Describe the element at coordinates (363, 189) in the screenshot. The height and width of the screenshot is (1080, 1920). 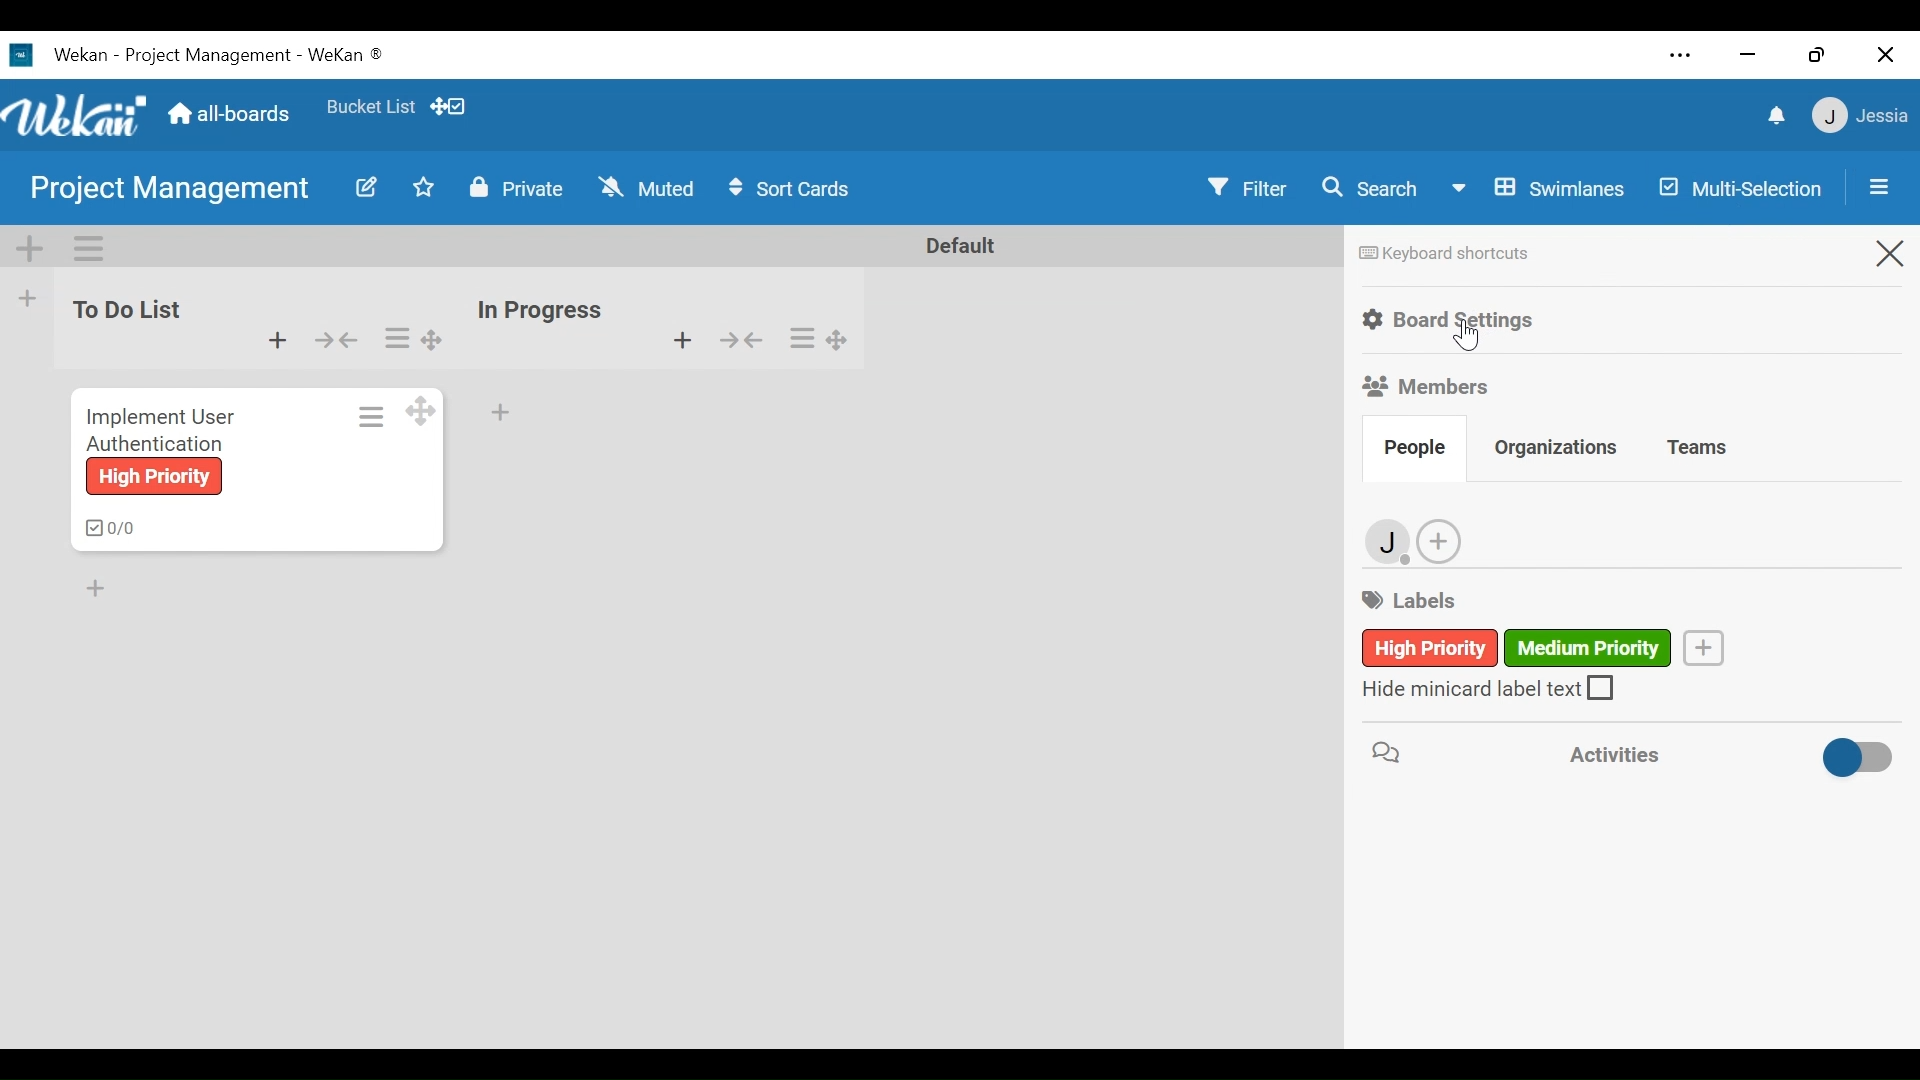
I see `Edit` at that location.